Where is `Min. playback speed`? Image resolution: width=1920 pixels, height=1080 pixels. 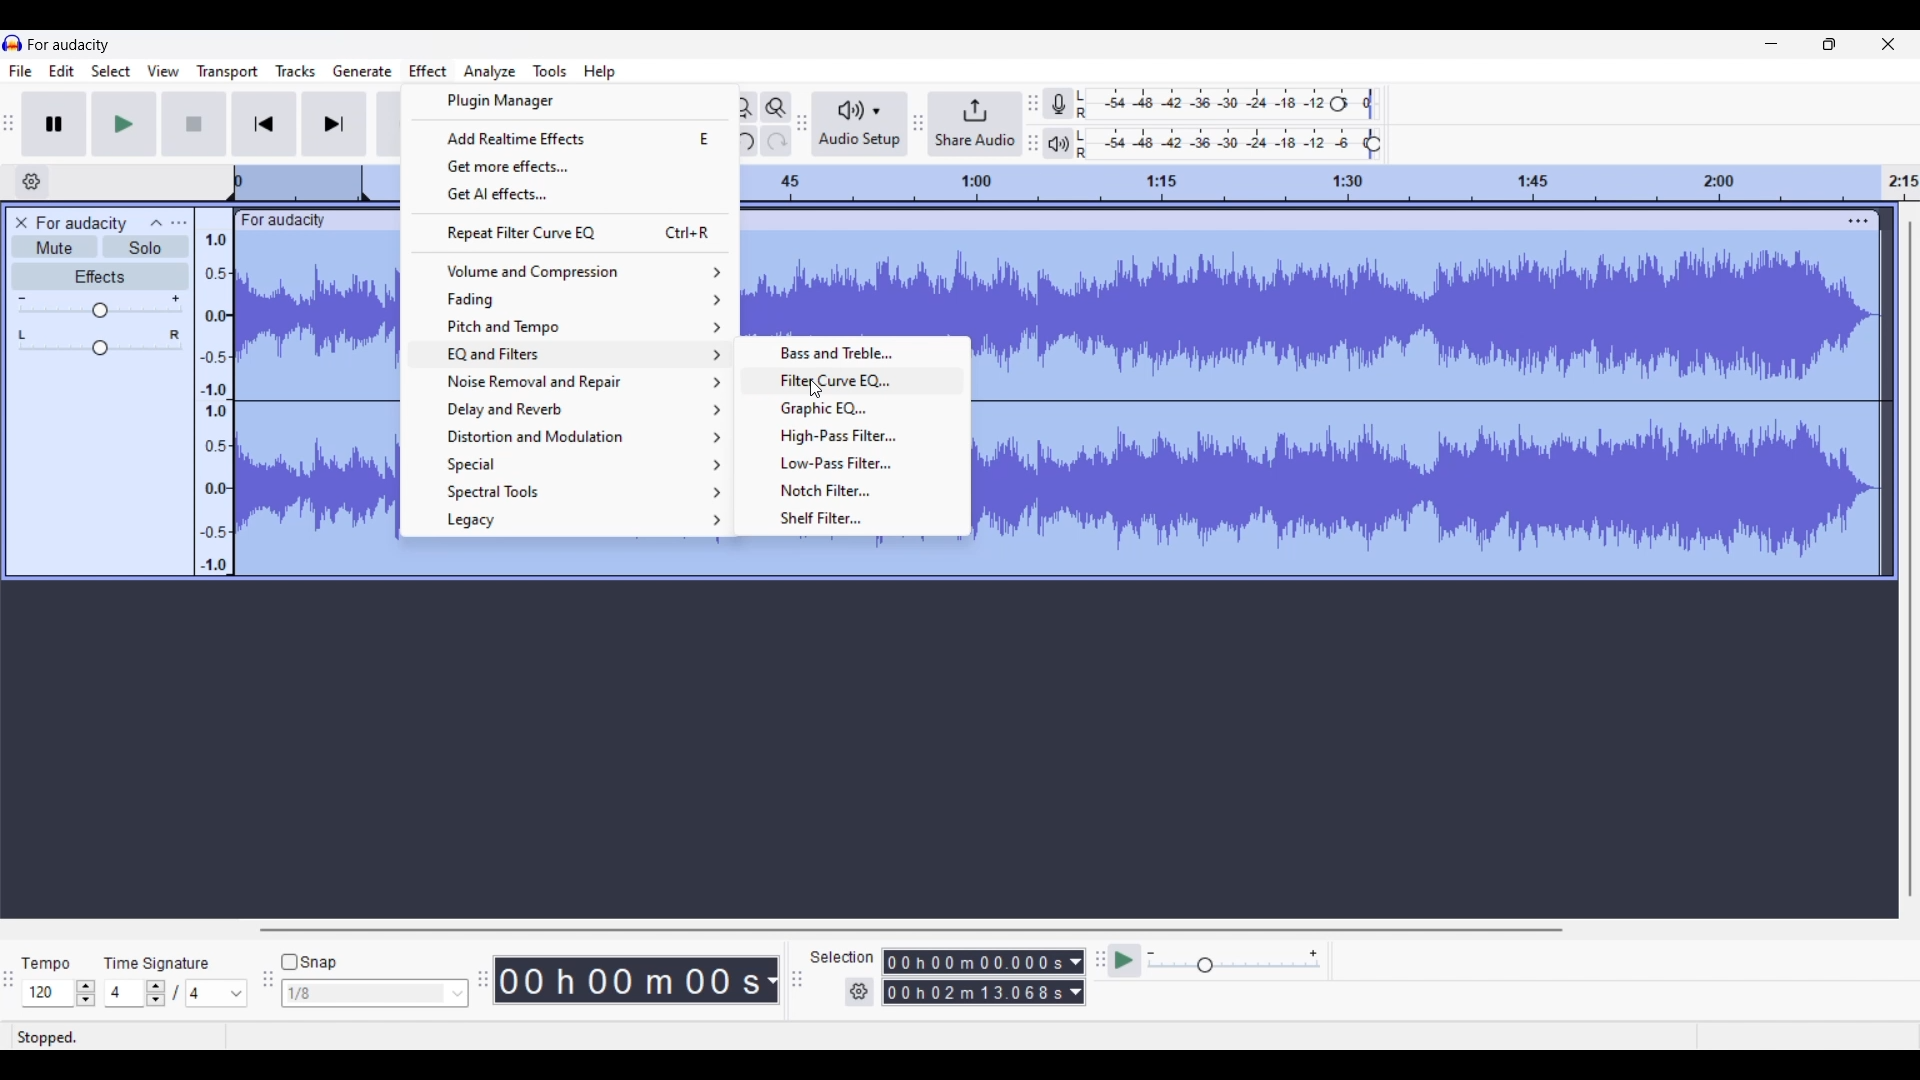
Min. playback speed is located at coordinates (1152, 953).